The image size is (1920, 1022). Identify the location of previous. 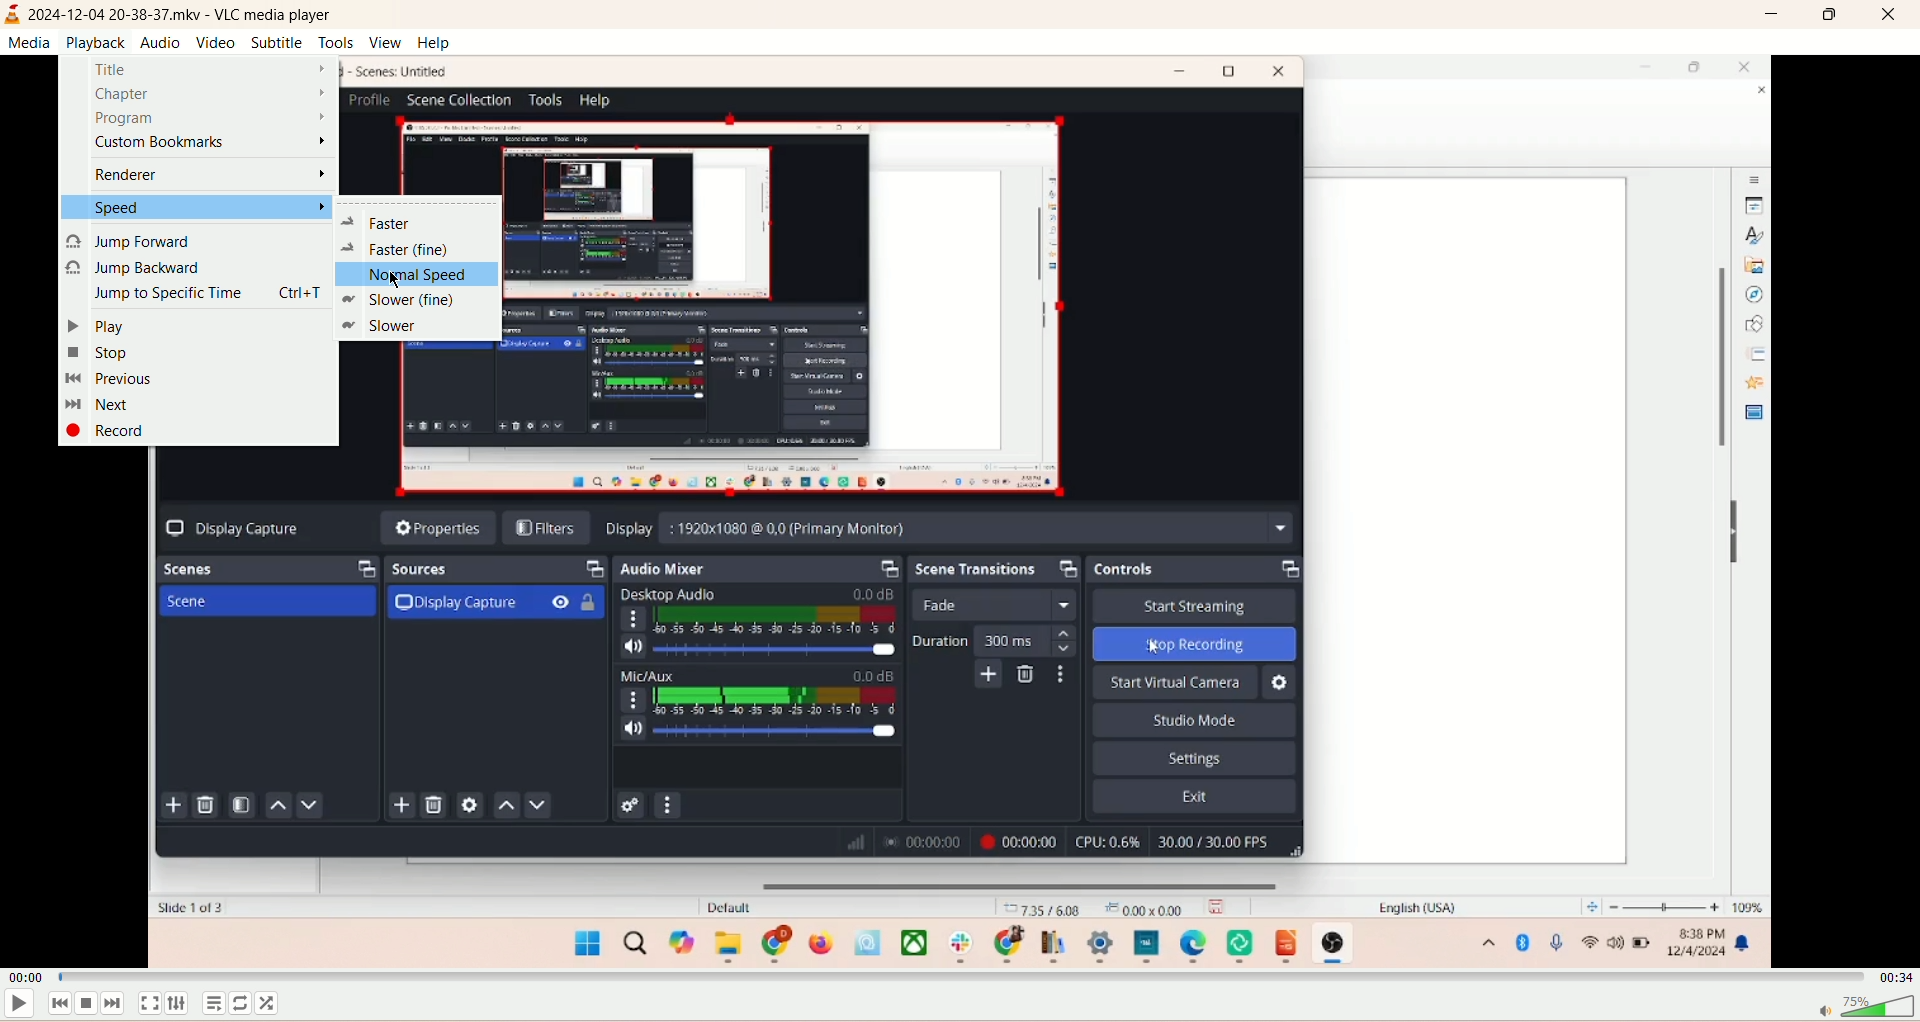
(111, 380).